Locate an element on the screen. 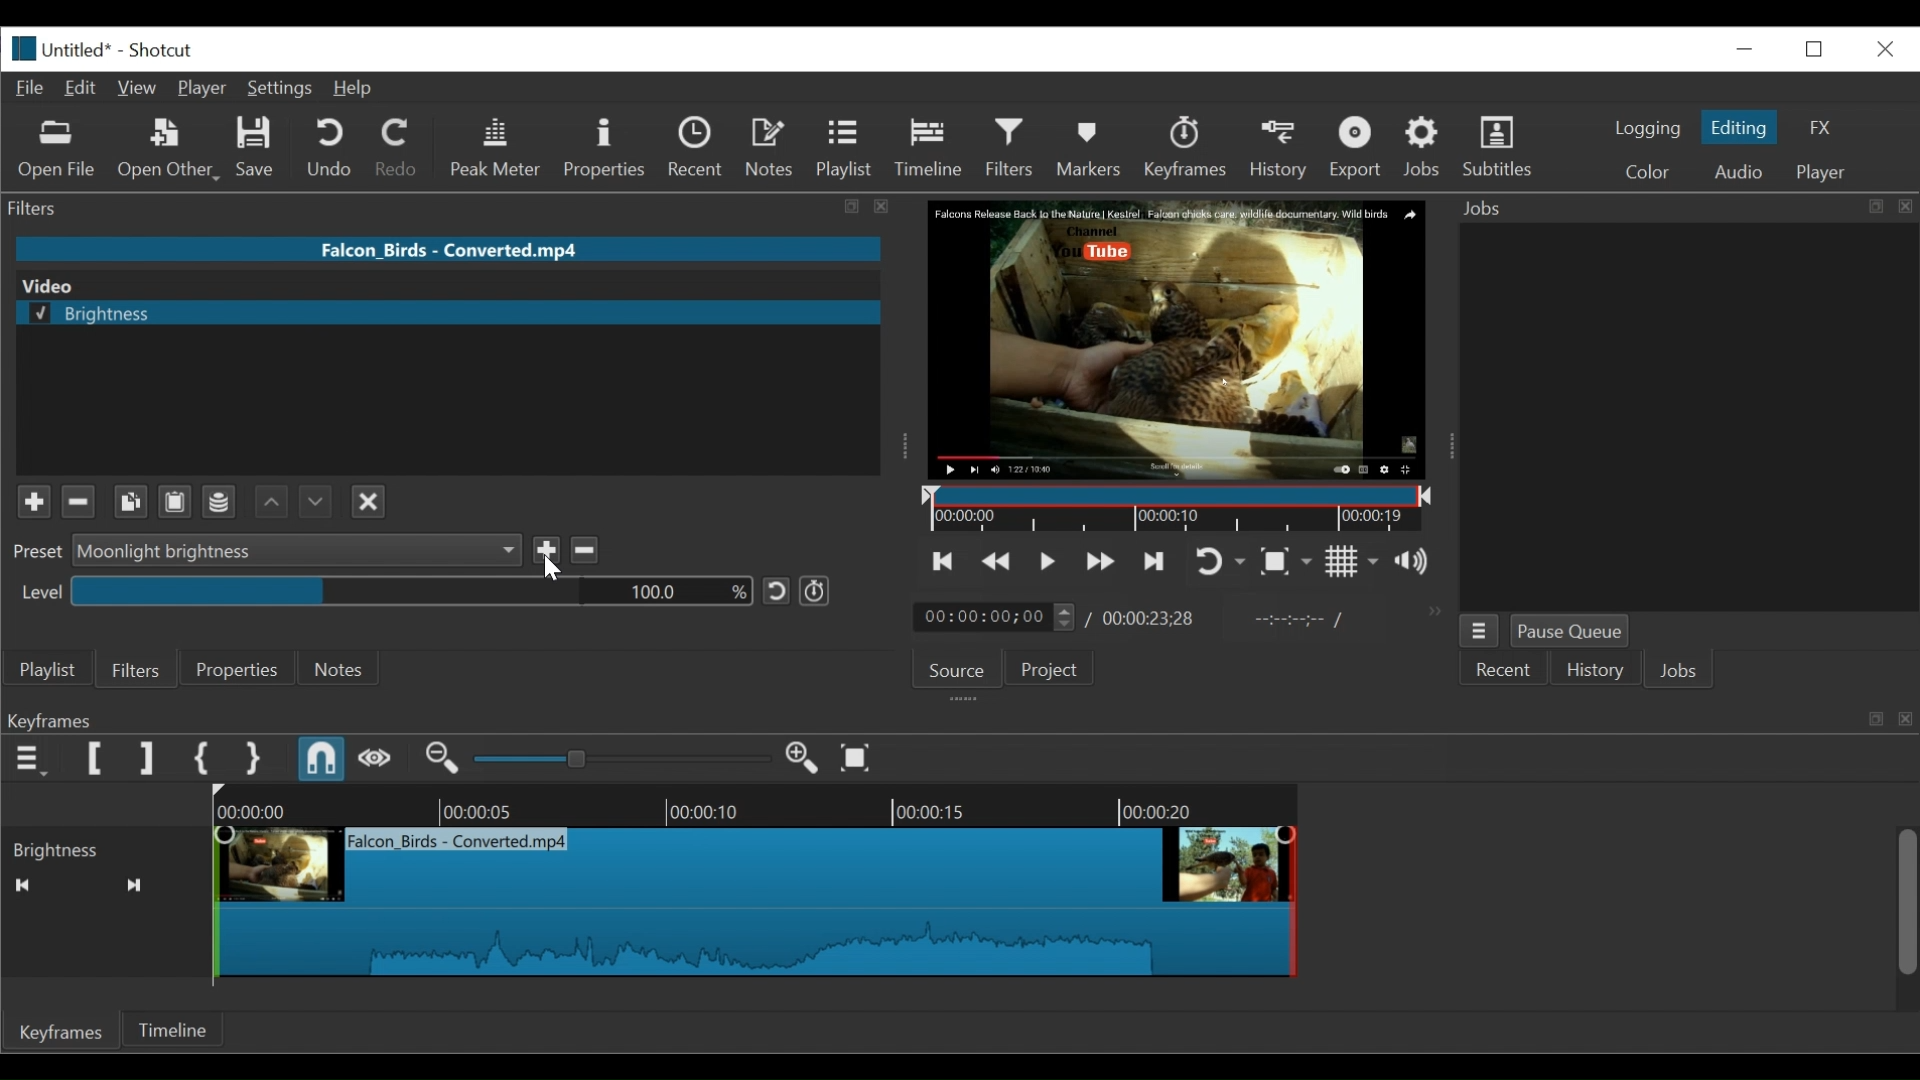 The height and width of the screenshot is (1080, 1920). Playlist is located at coordinates (844, 150).